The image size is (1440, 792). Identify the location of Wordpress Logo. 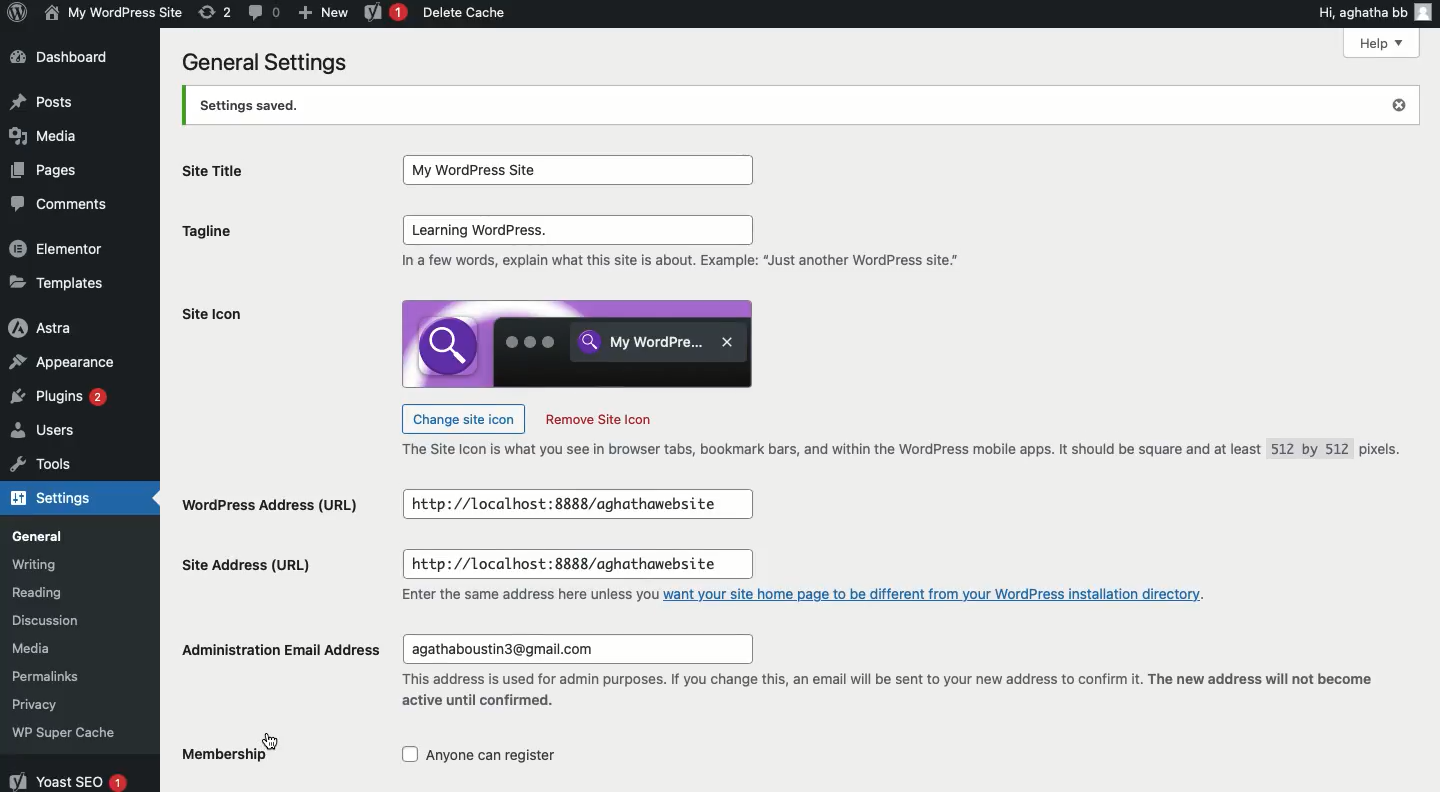
(15, 14).